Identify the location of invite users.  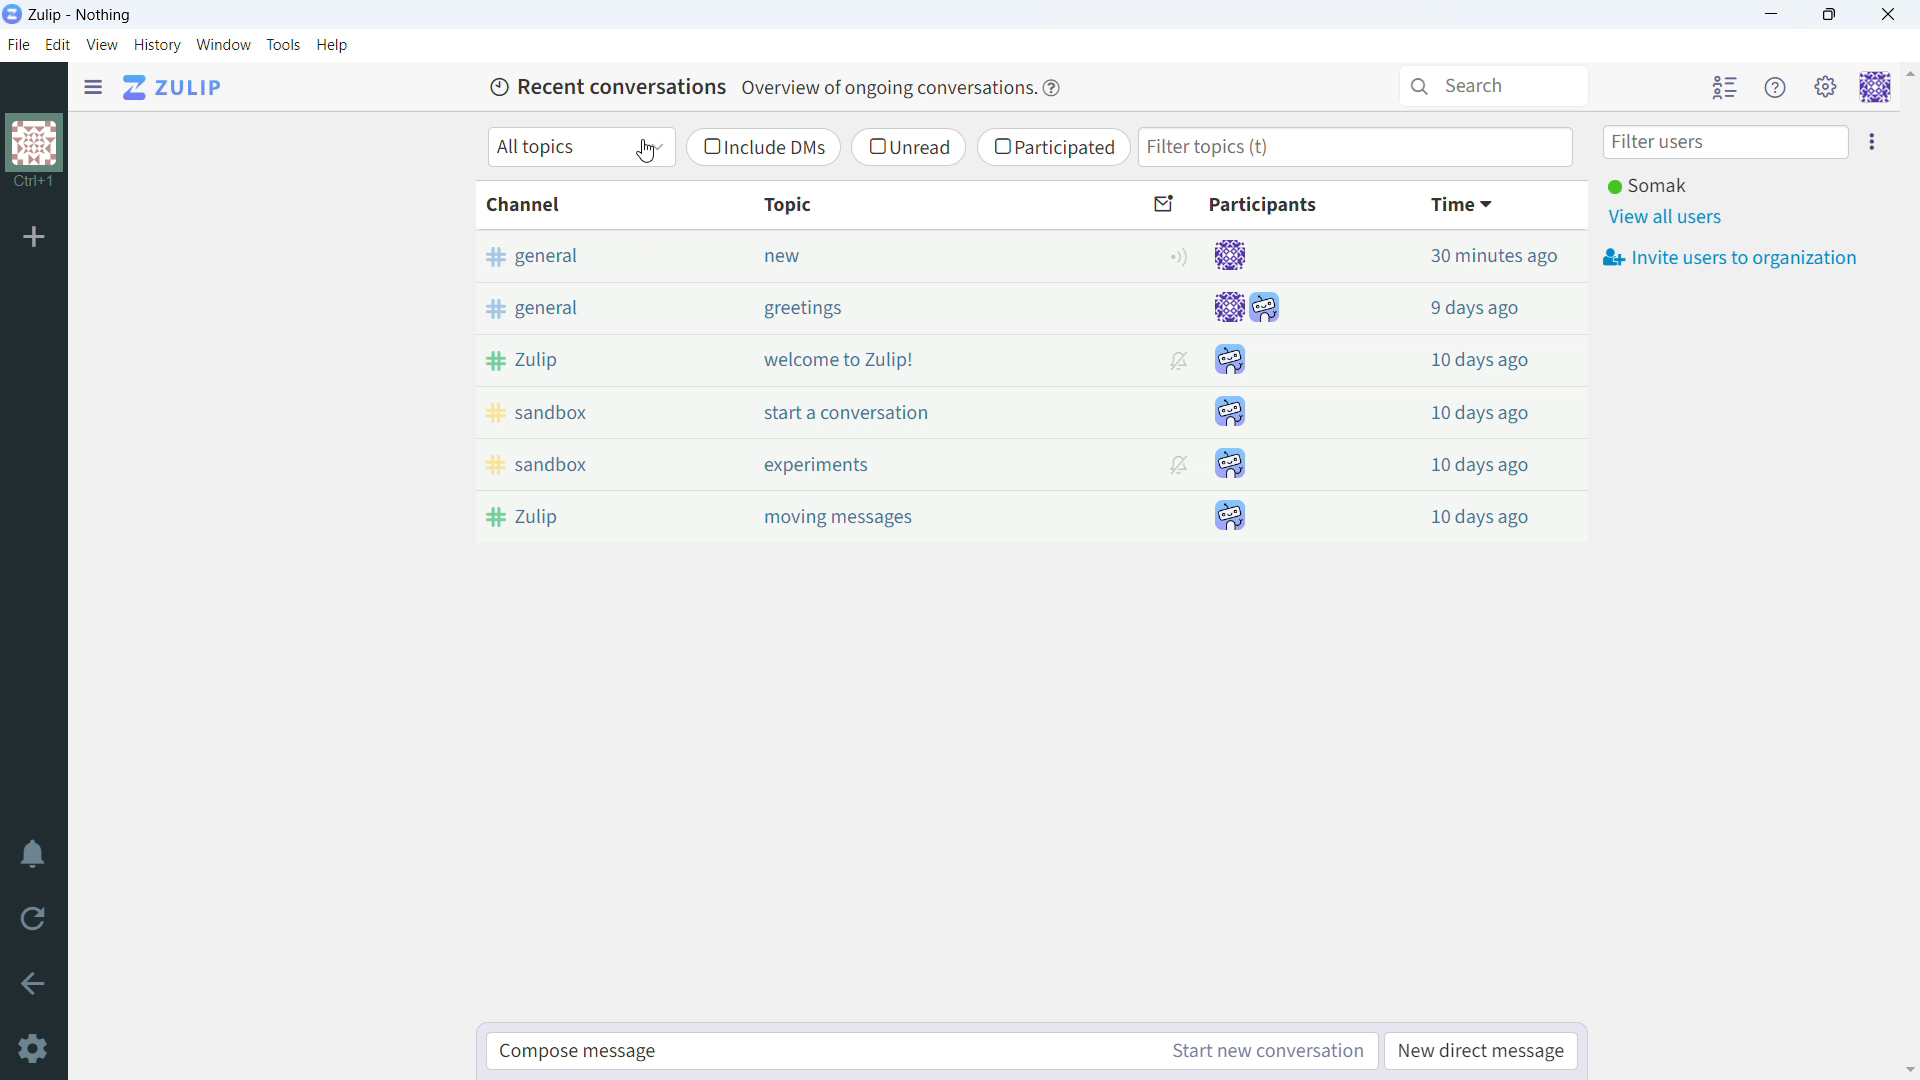
(1730, 256).